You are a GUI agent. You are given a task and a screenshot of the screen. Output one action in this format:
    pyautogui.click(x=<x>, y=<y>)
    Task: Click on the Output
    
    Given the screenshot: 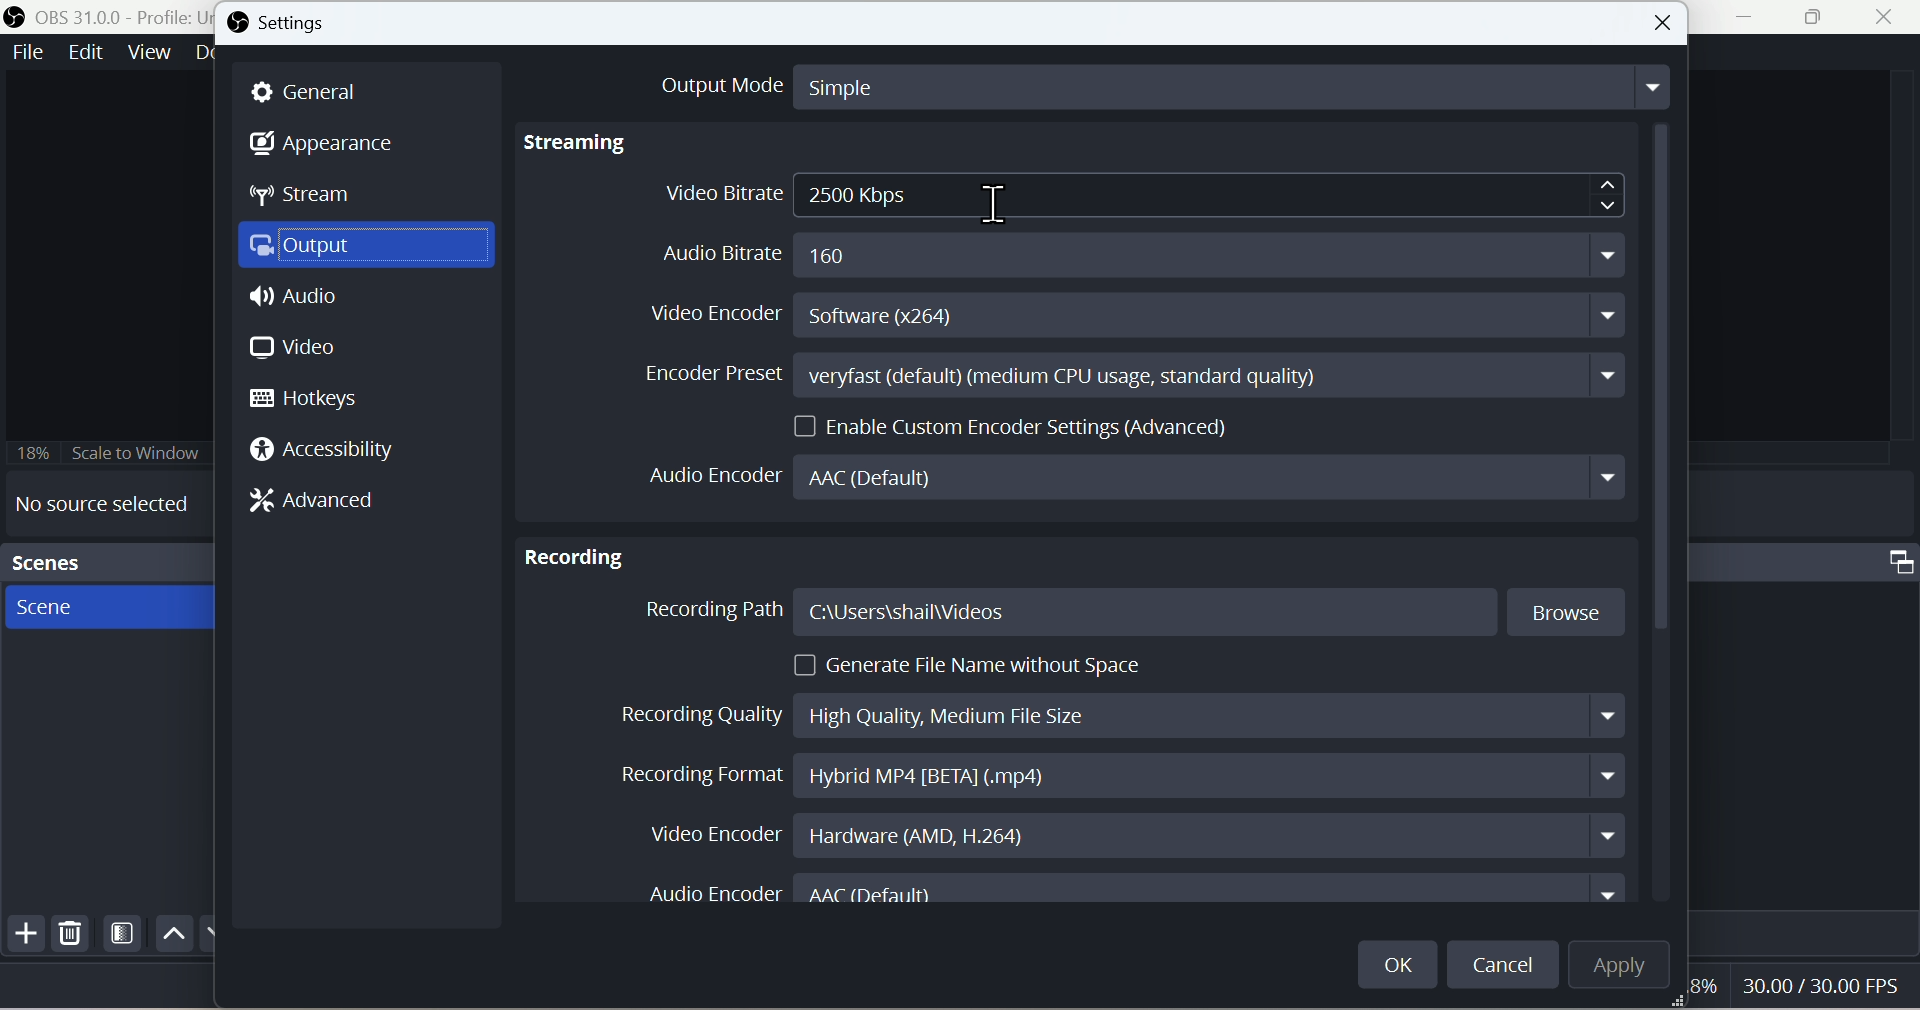 What is the action you would take?
    pyautogui.click(x=372, y=250)
    